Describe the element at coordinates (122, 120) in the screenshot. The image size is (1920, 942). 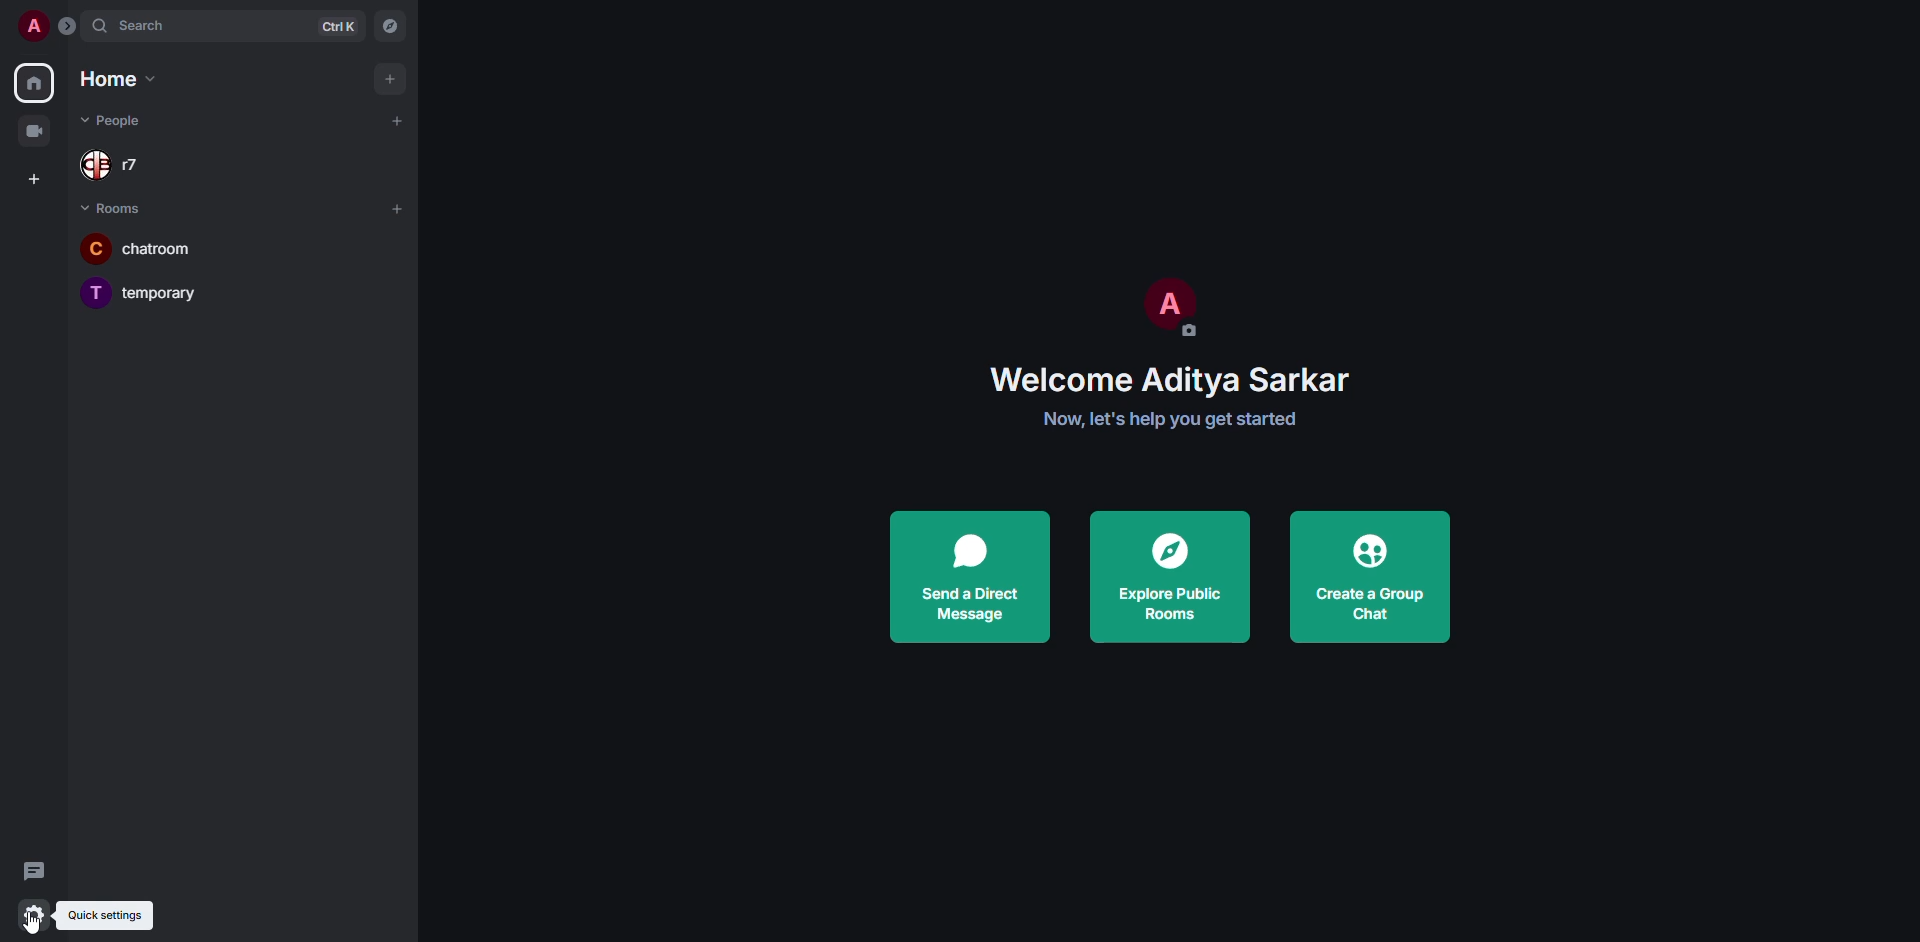
I see `people` at that location.